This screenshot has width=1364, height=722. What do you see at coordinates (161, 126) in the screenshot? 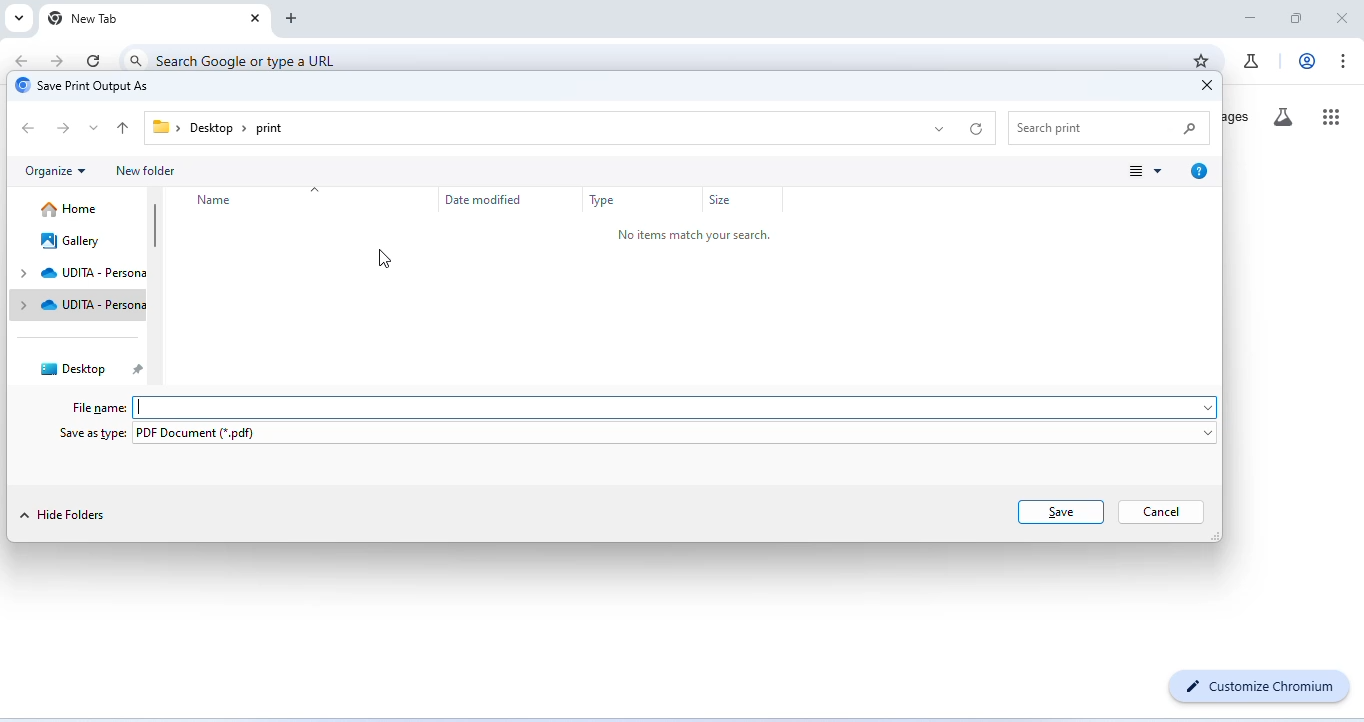
I see `Folder icon` at bounding box center [161, 126].